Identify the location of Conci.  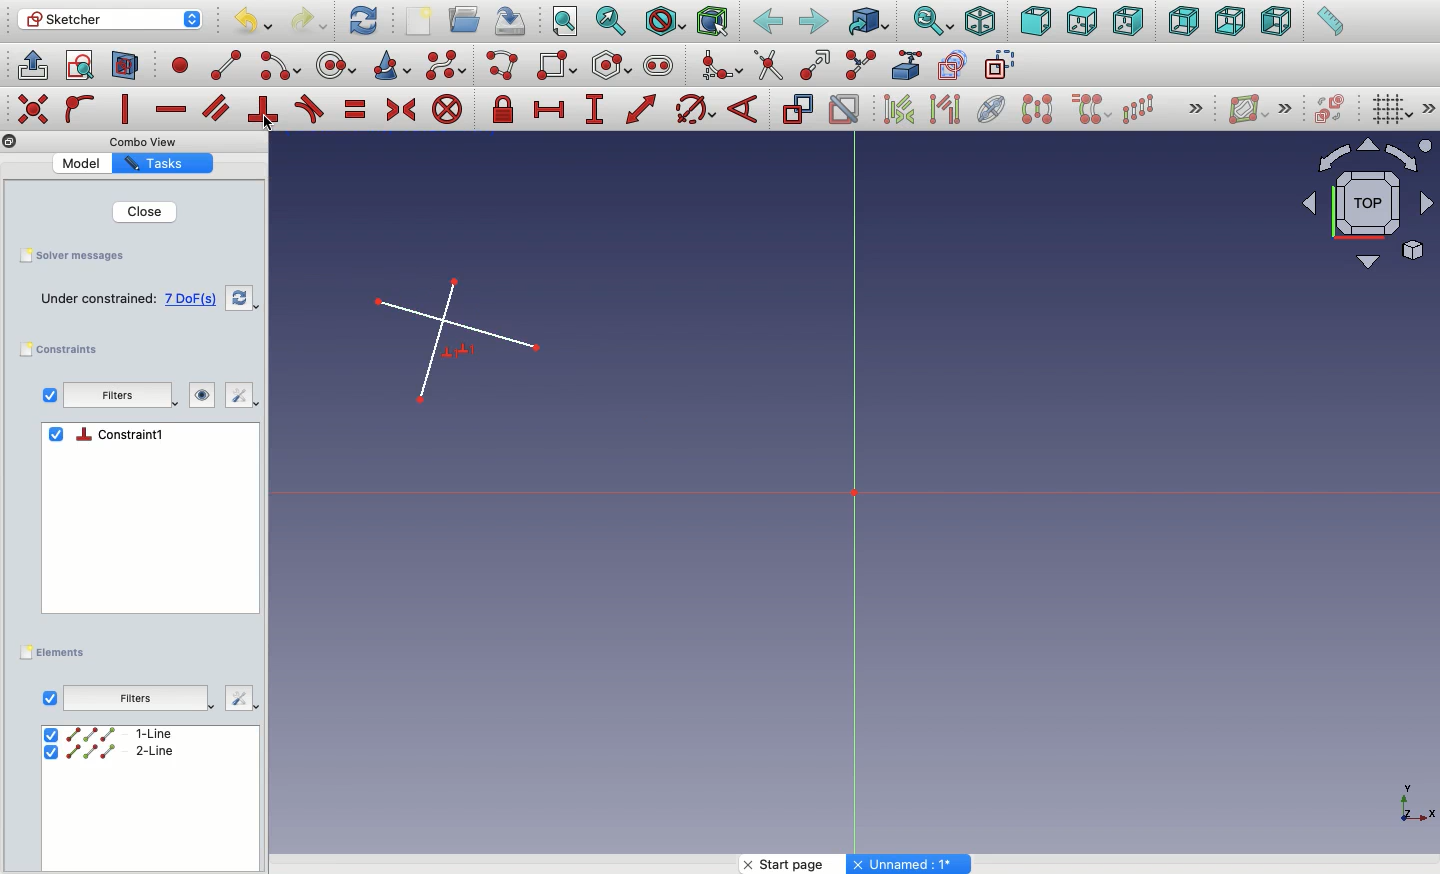
(393, 65).